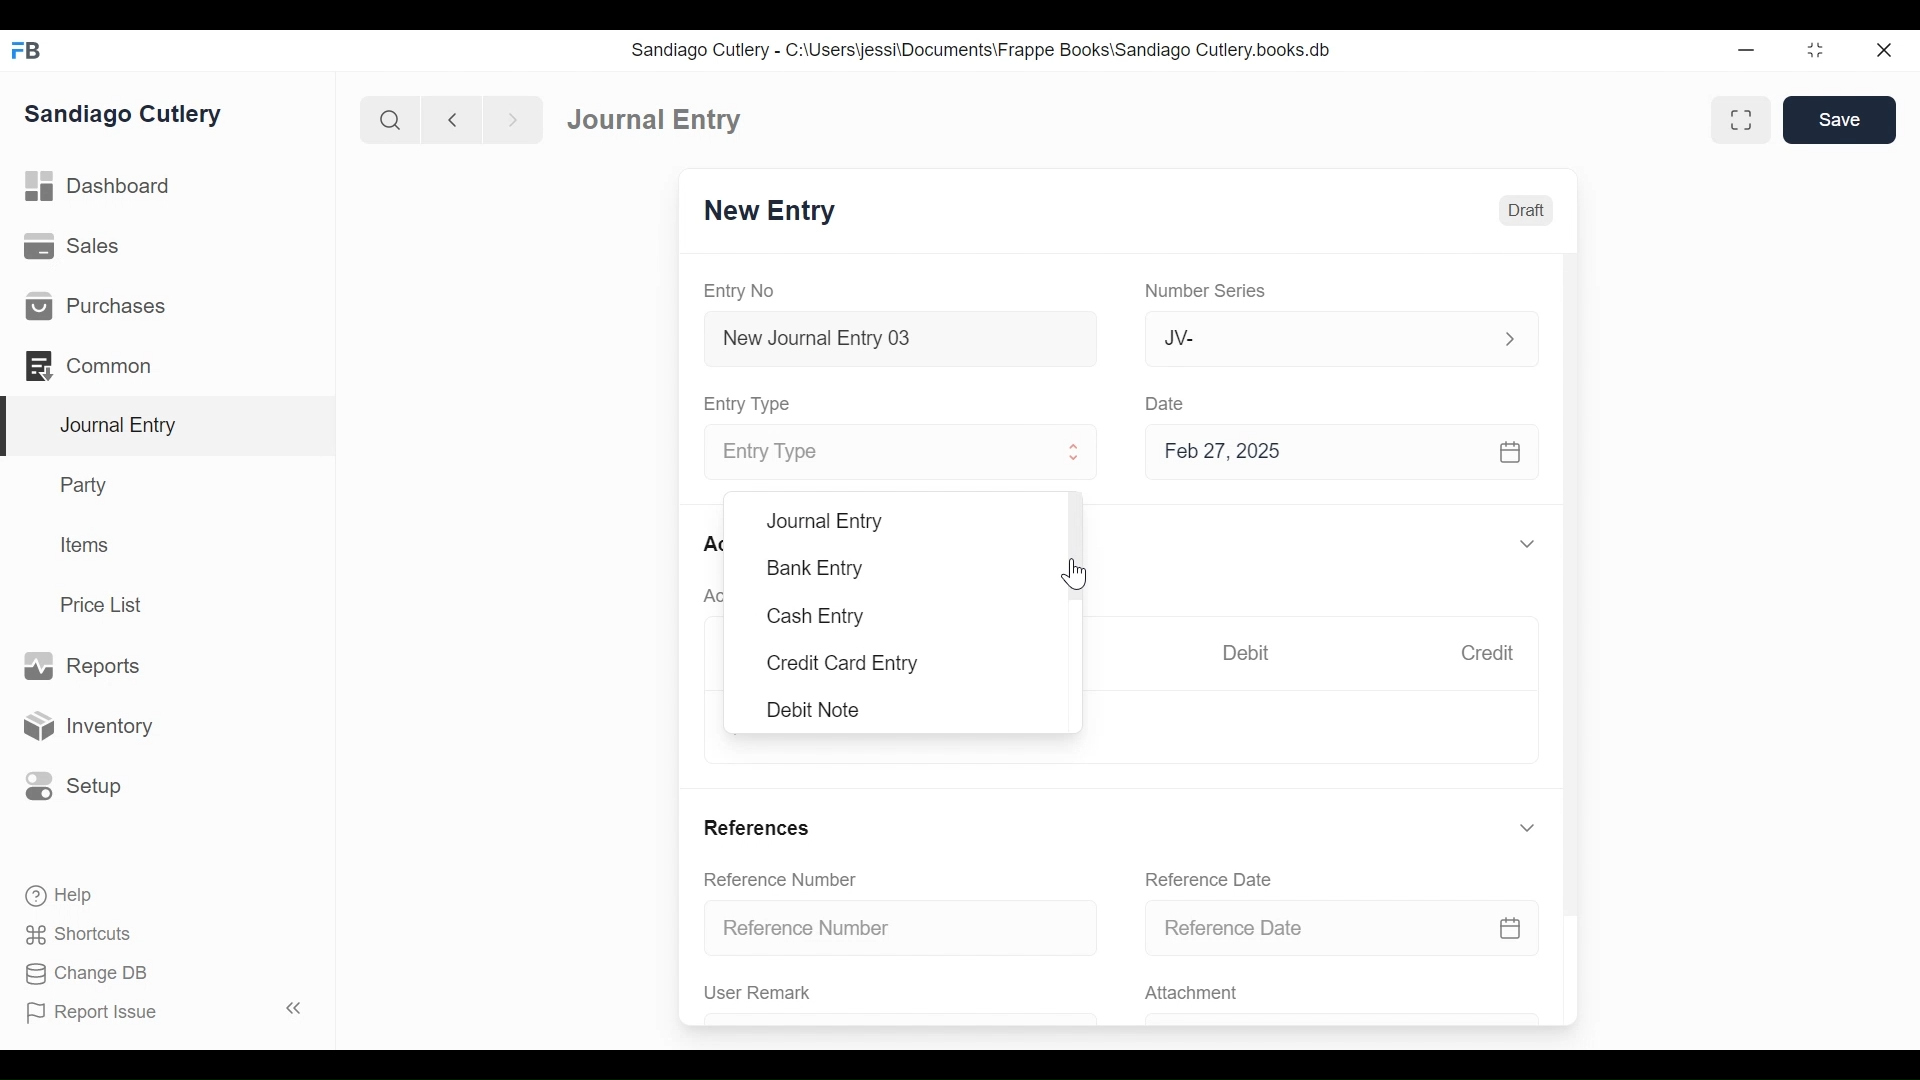  What do you see at coordinates (512, 120) in the screenshot?
I see `Navigate forward` at bounding box center [512, 120].